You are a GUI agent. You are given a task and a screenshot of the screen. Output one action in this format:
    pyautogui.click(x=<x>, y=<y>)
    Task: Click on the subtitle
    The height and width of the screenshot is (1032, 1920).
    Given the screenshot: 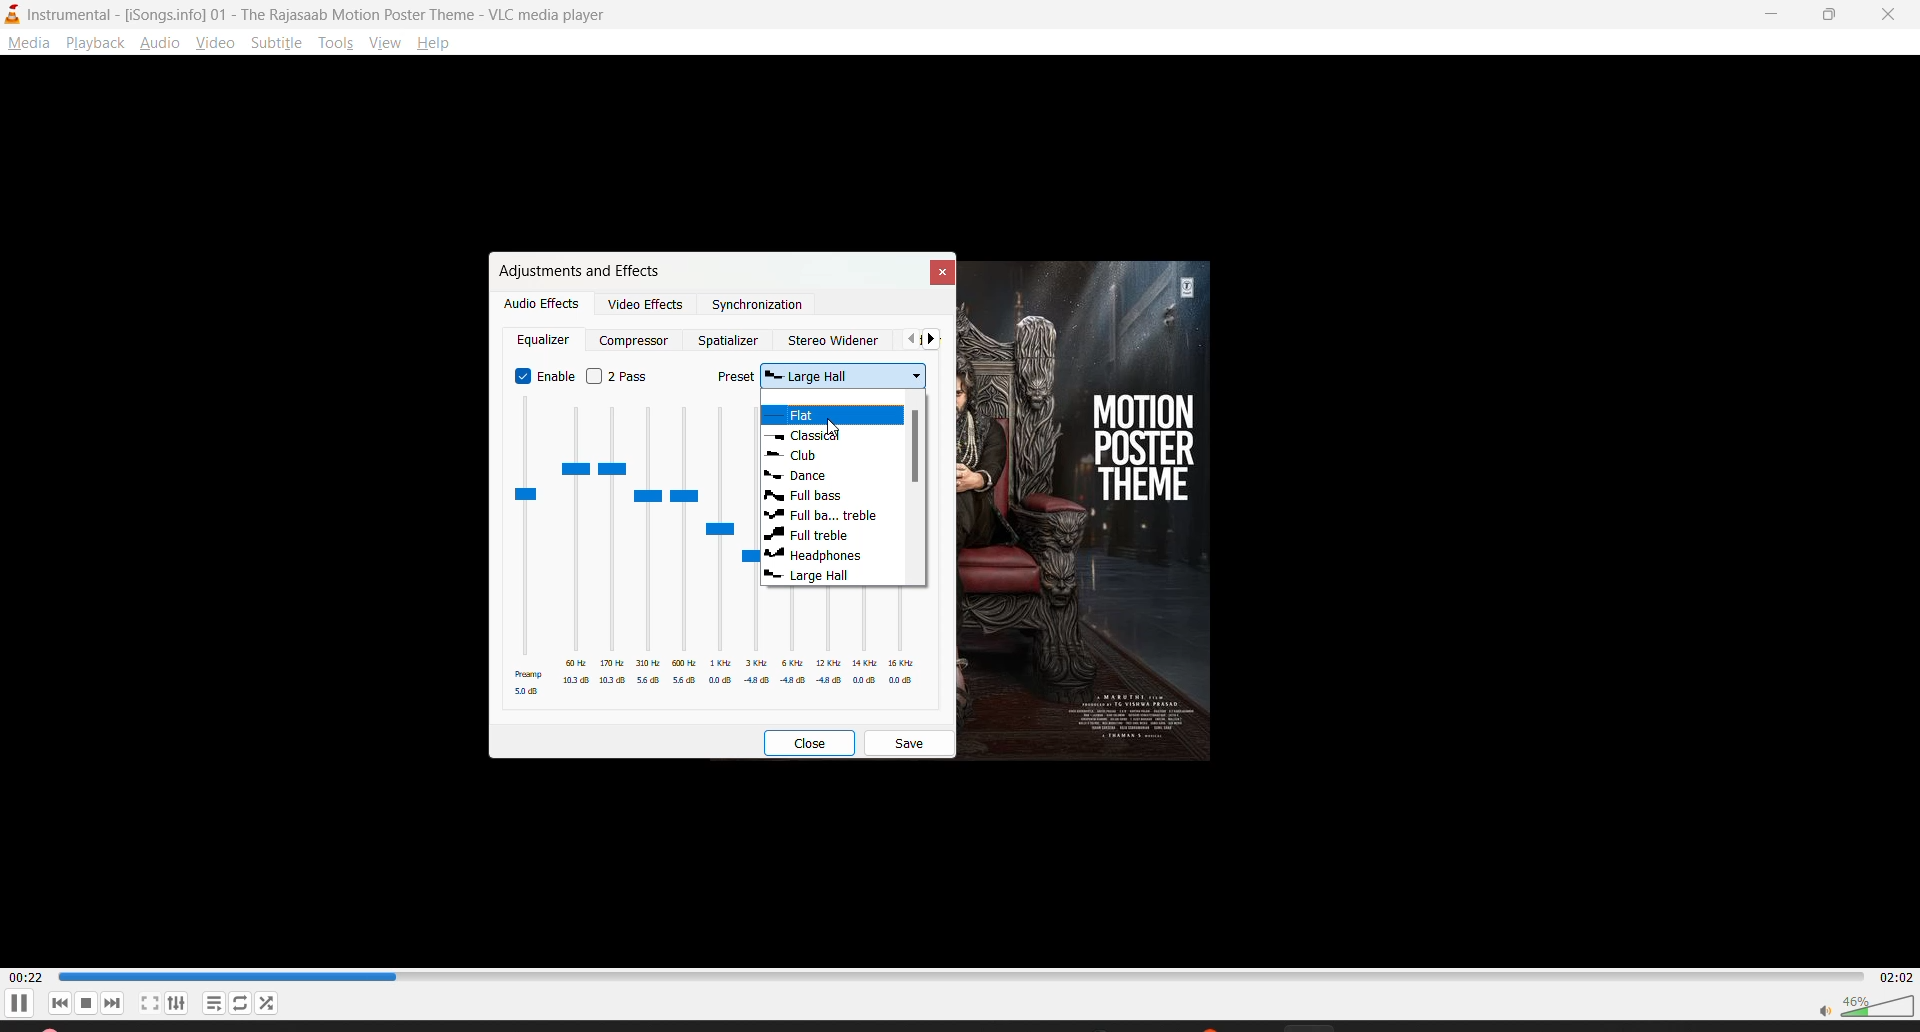 What is the action you would take?
    pyautogui.click(x=280, y=47)
    